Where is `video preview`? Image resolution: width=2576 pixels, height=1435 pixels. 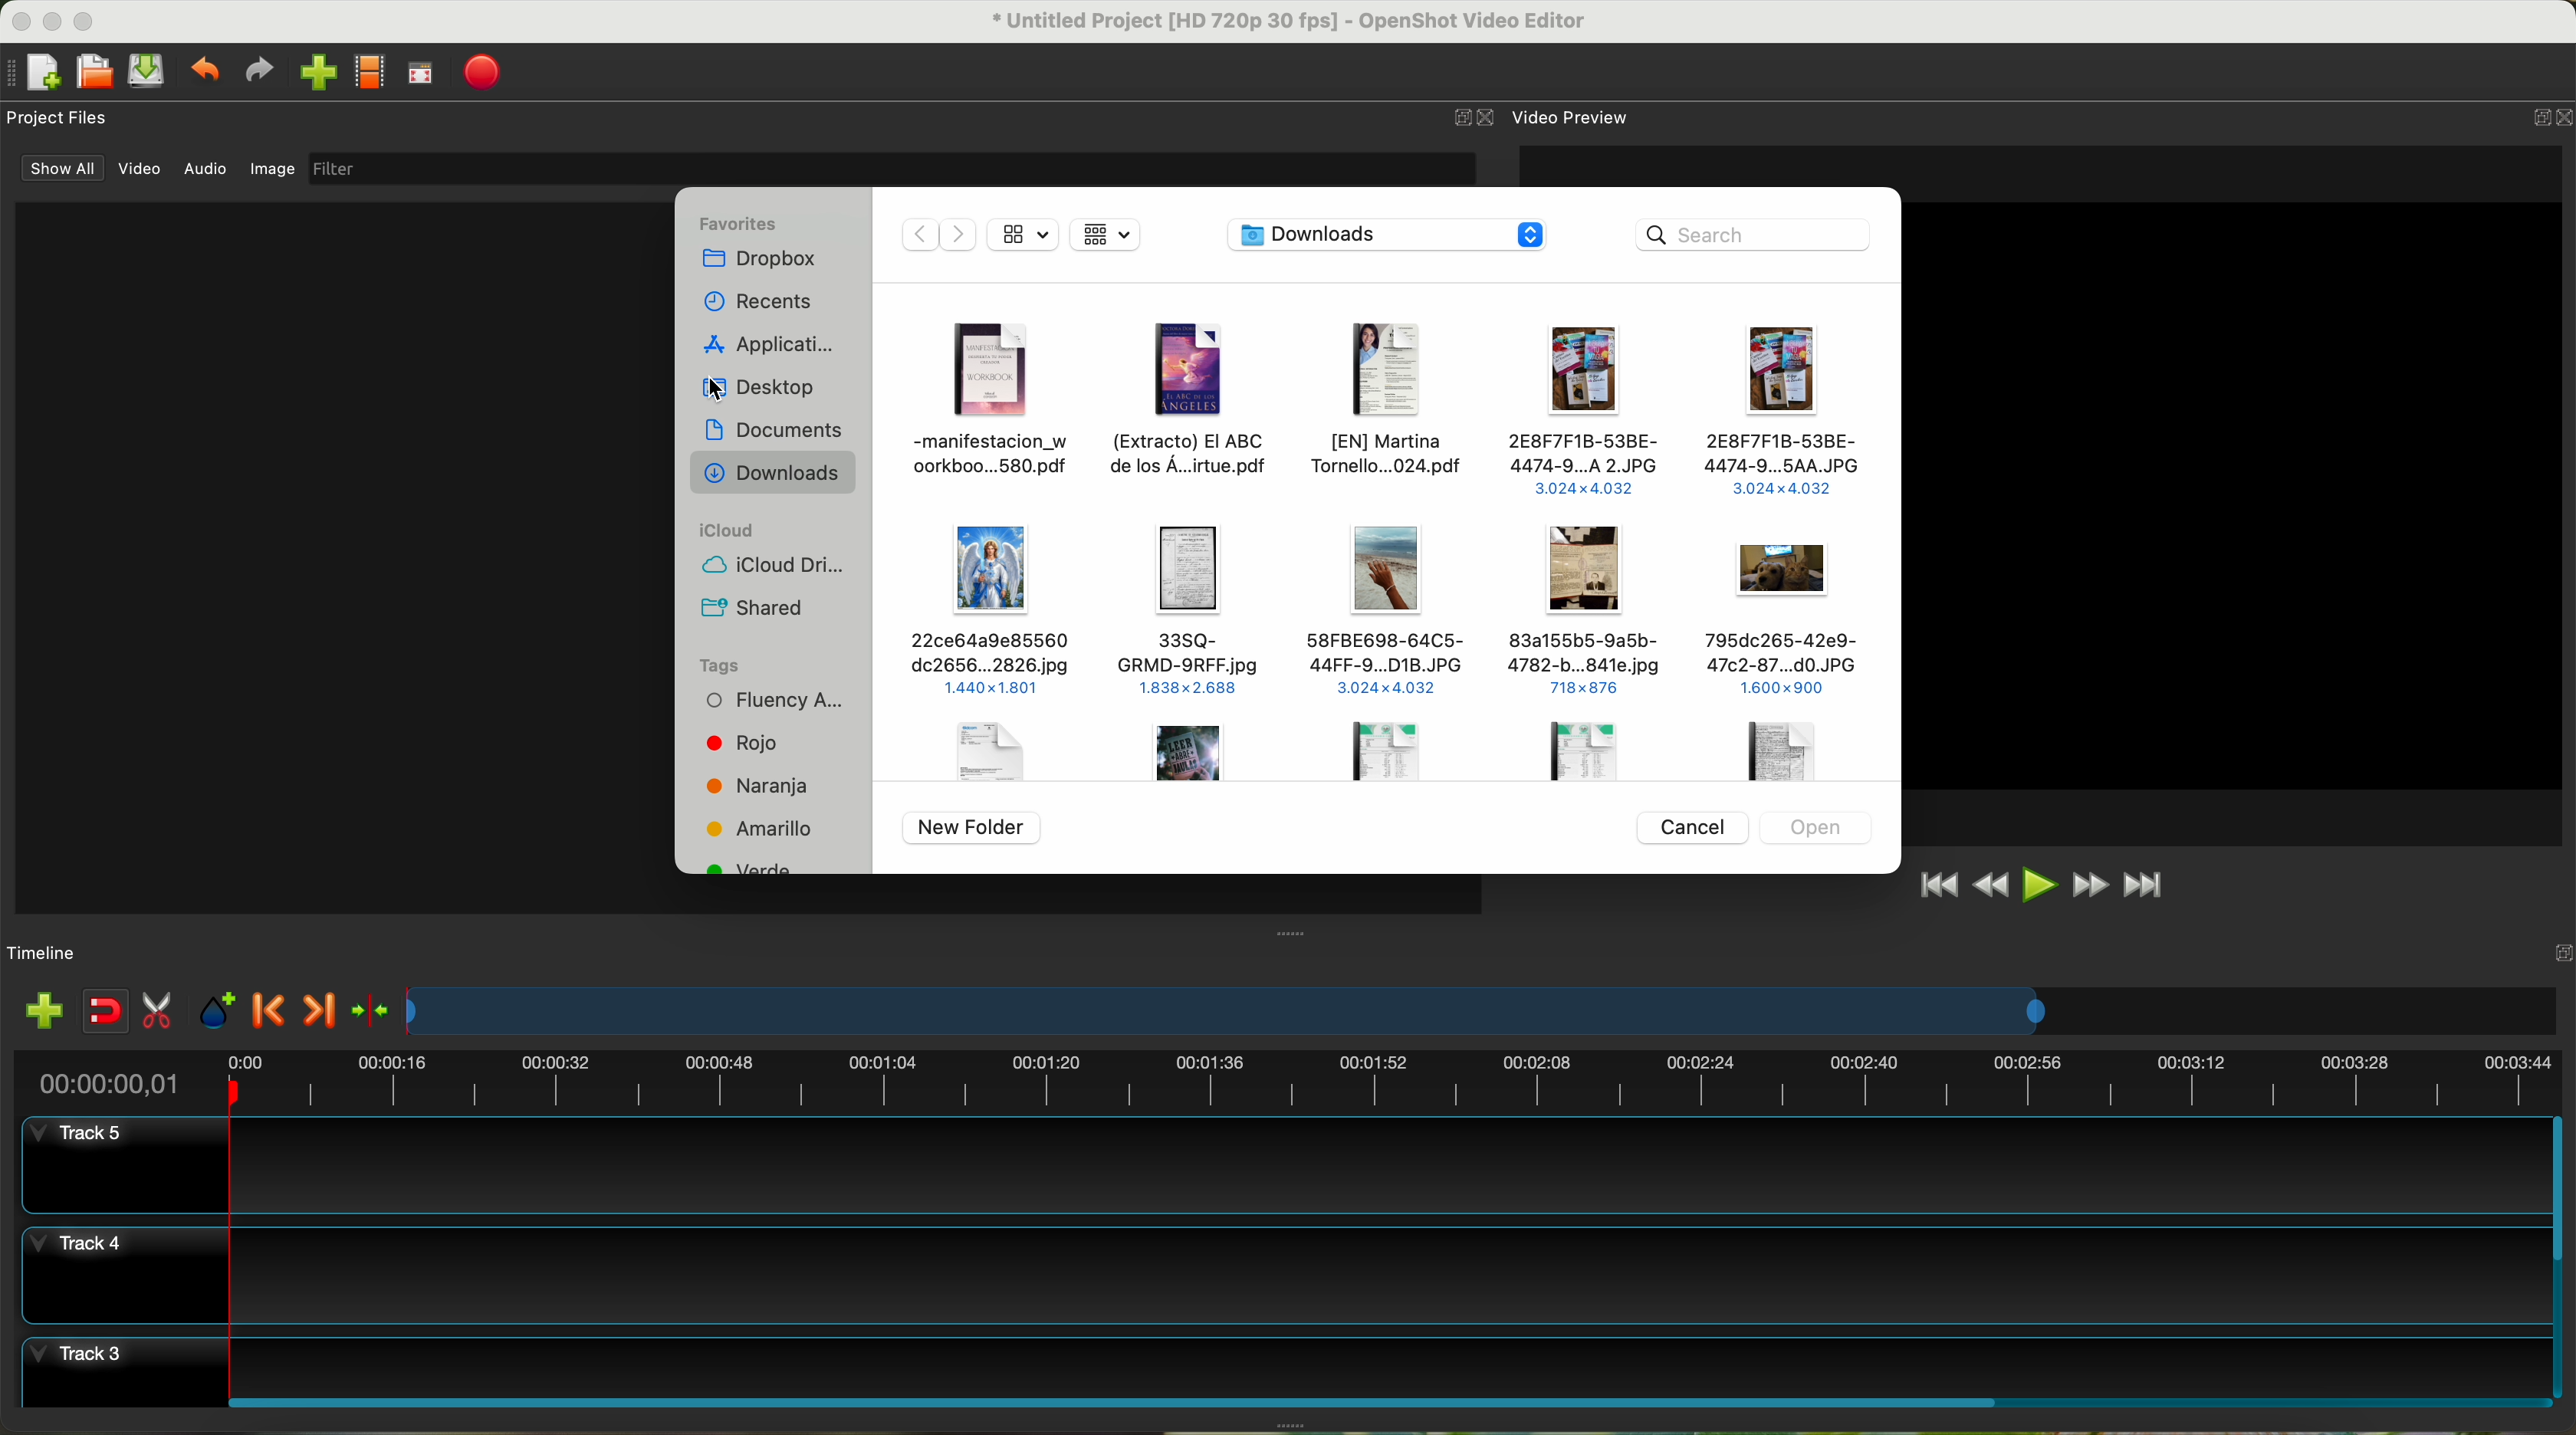
video preview is located at coordinates (1574, 116).